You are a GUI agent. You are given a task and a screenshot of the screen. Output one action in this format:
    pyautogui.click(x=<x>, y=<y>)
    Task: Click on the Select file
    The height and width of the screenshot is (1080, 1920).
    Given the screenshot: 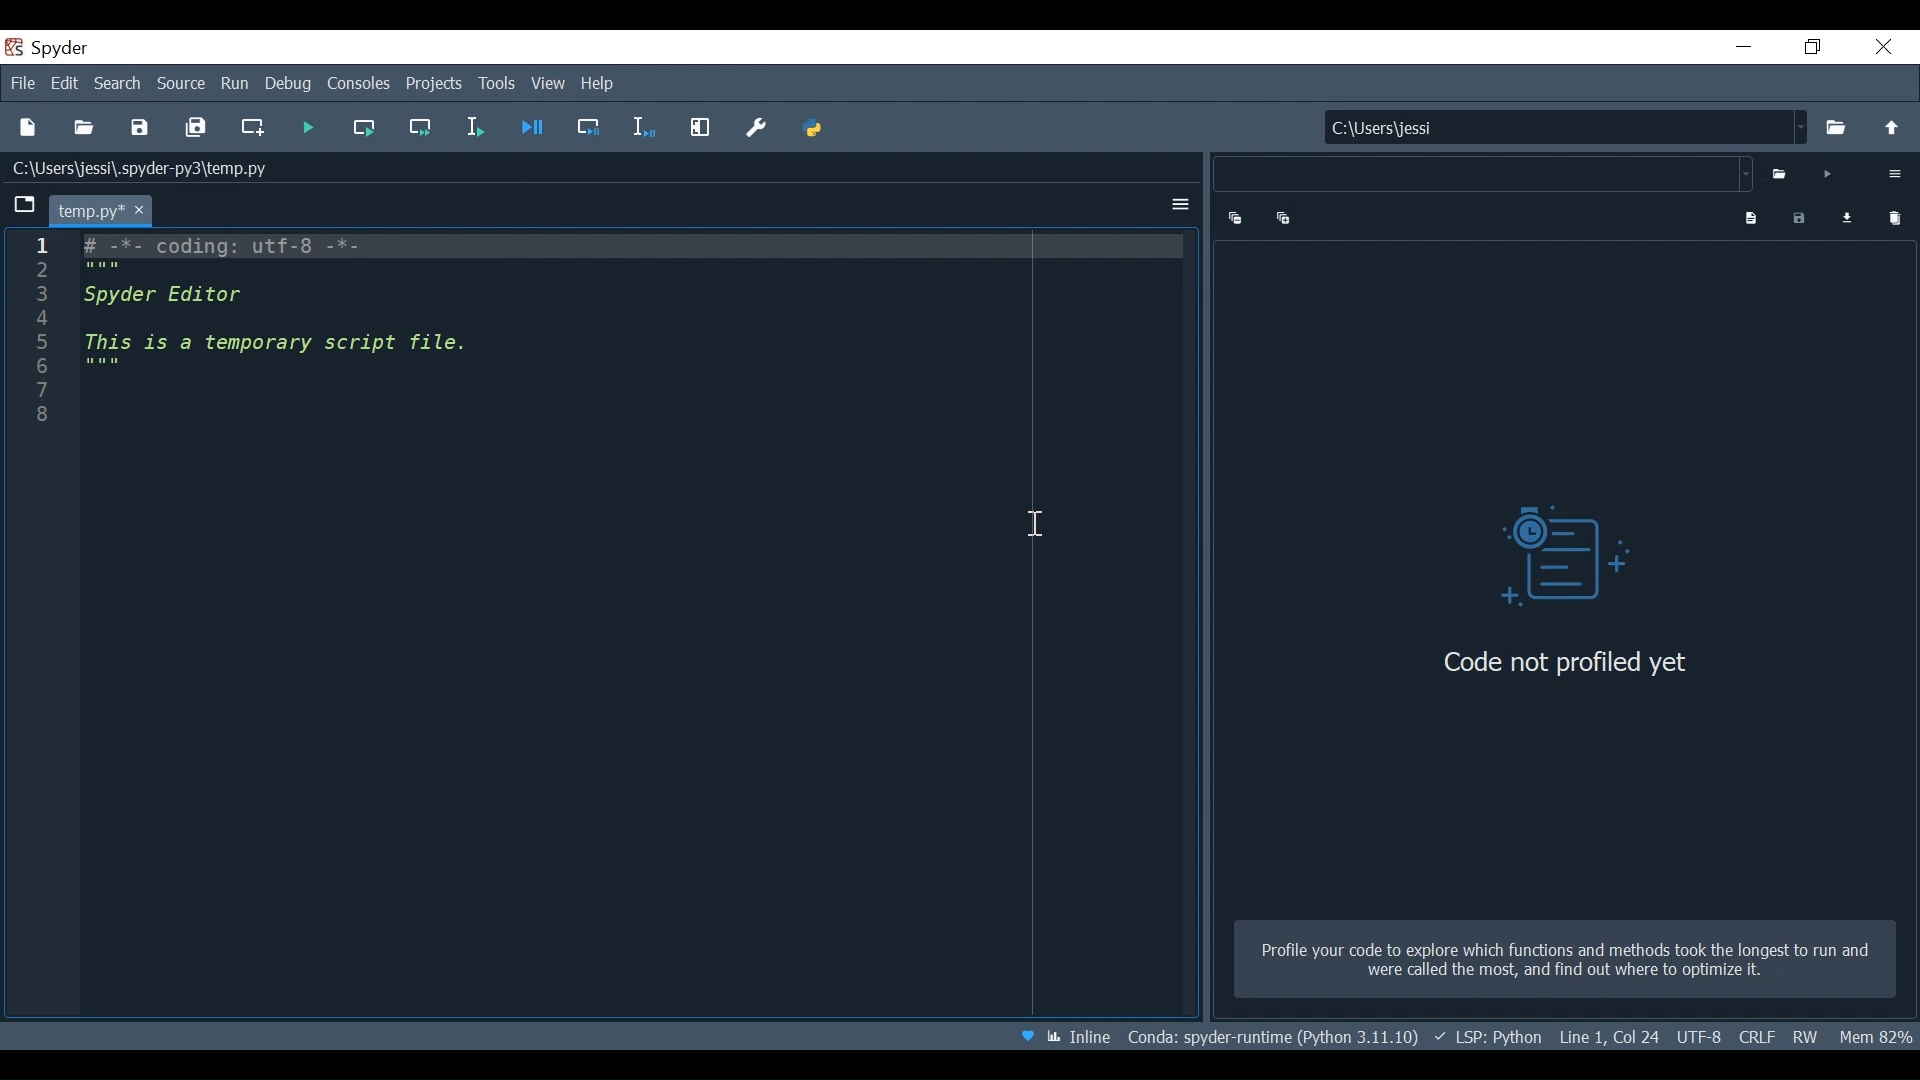 What is the action you would take?
    pyautogui.click(x=1779, y=175)
    